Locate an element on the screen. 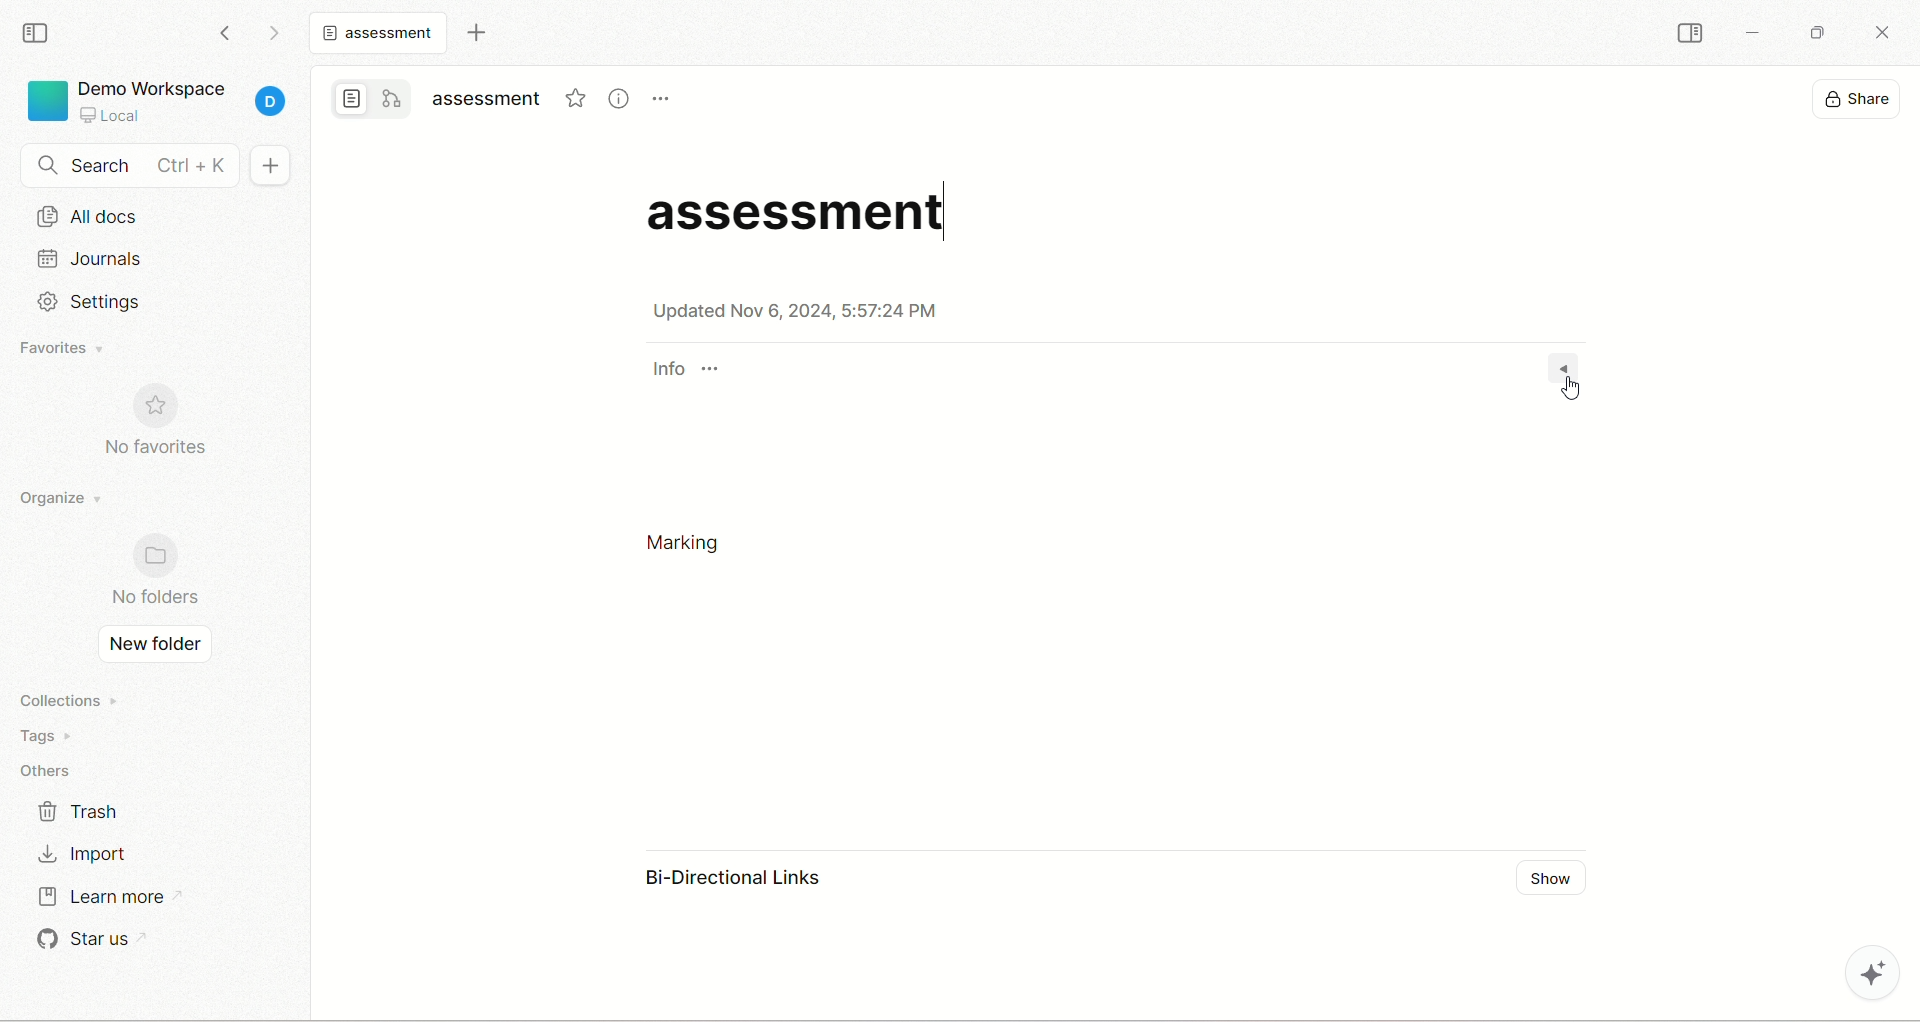  organize is located at coordinates (62, 495).